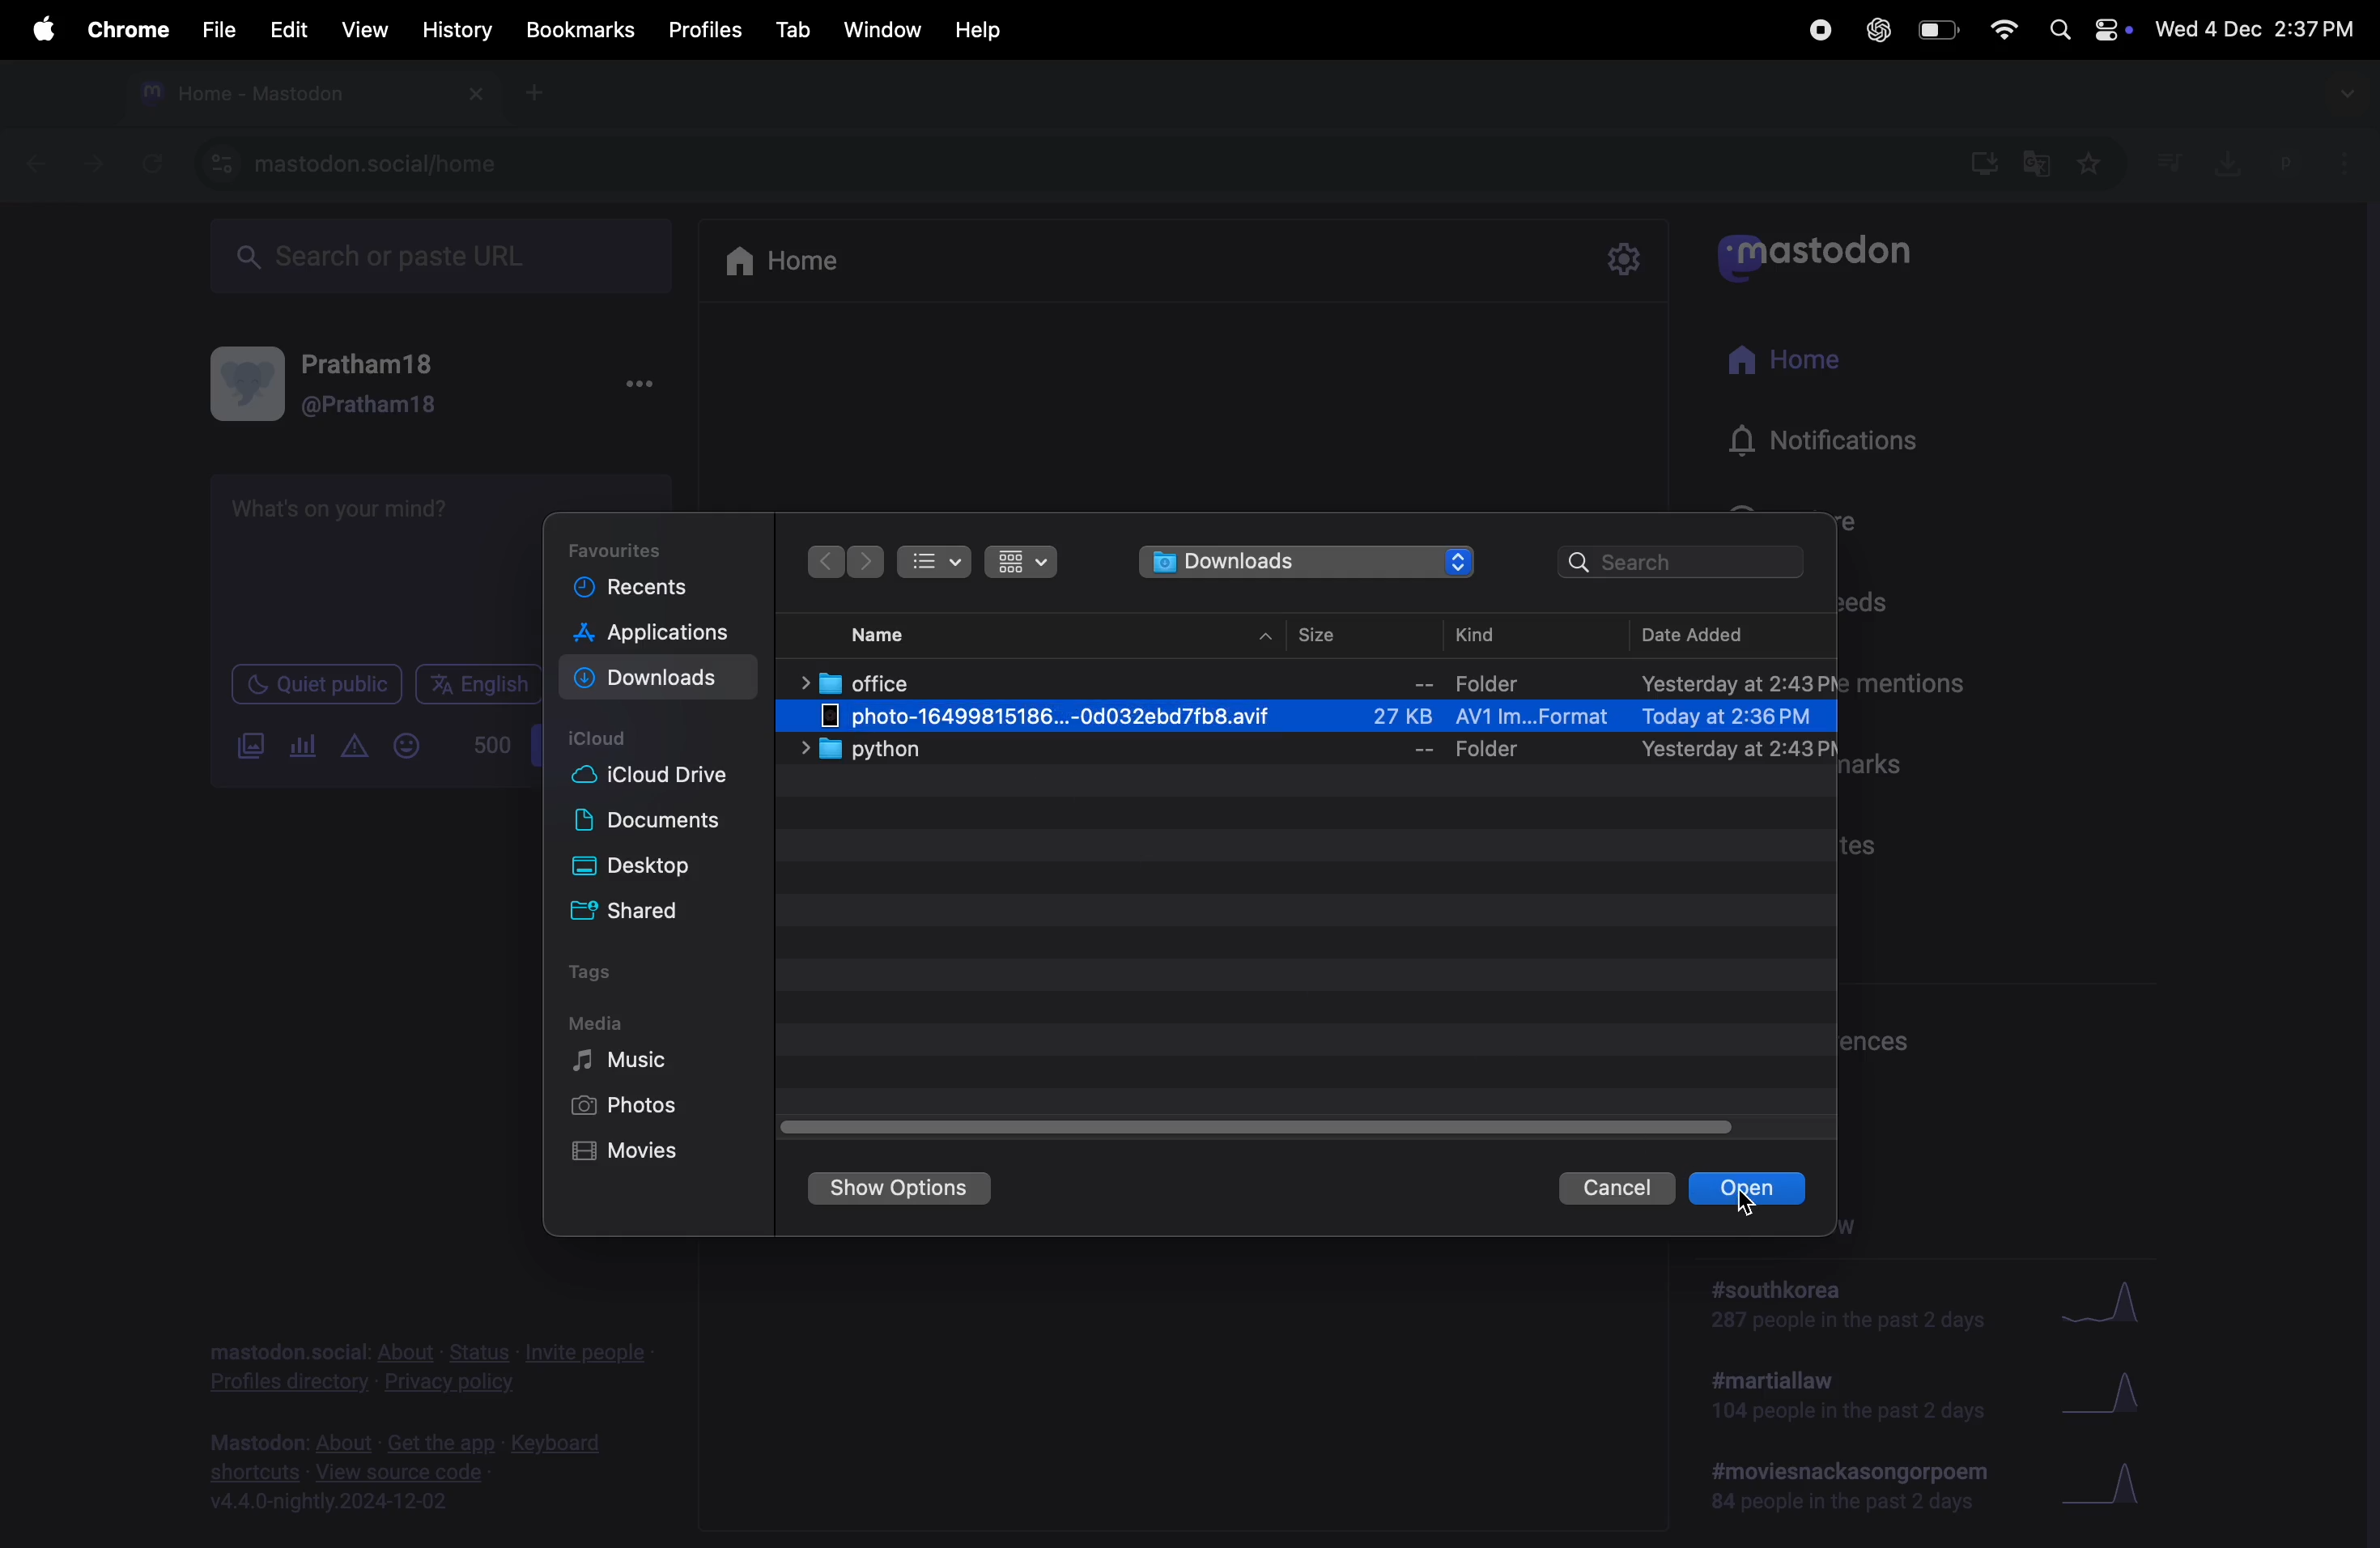 The image size is (2380, 1548). Describe the element at coordinates (433, 1363) in the screenshot. I see `privacy policiy` at that location.